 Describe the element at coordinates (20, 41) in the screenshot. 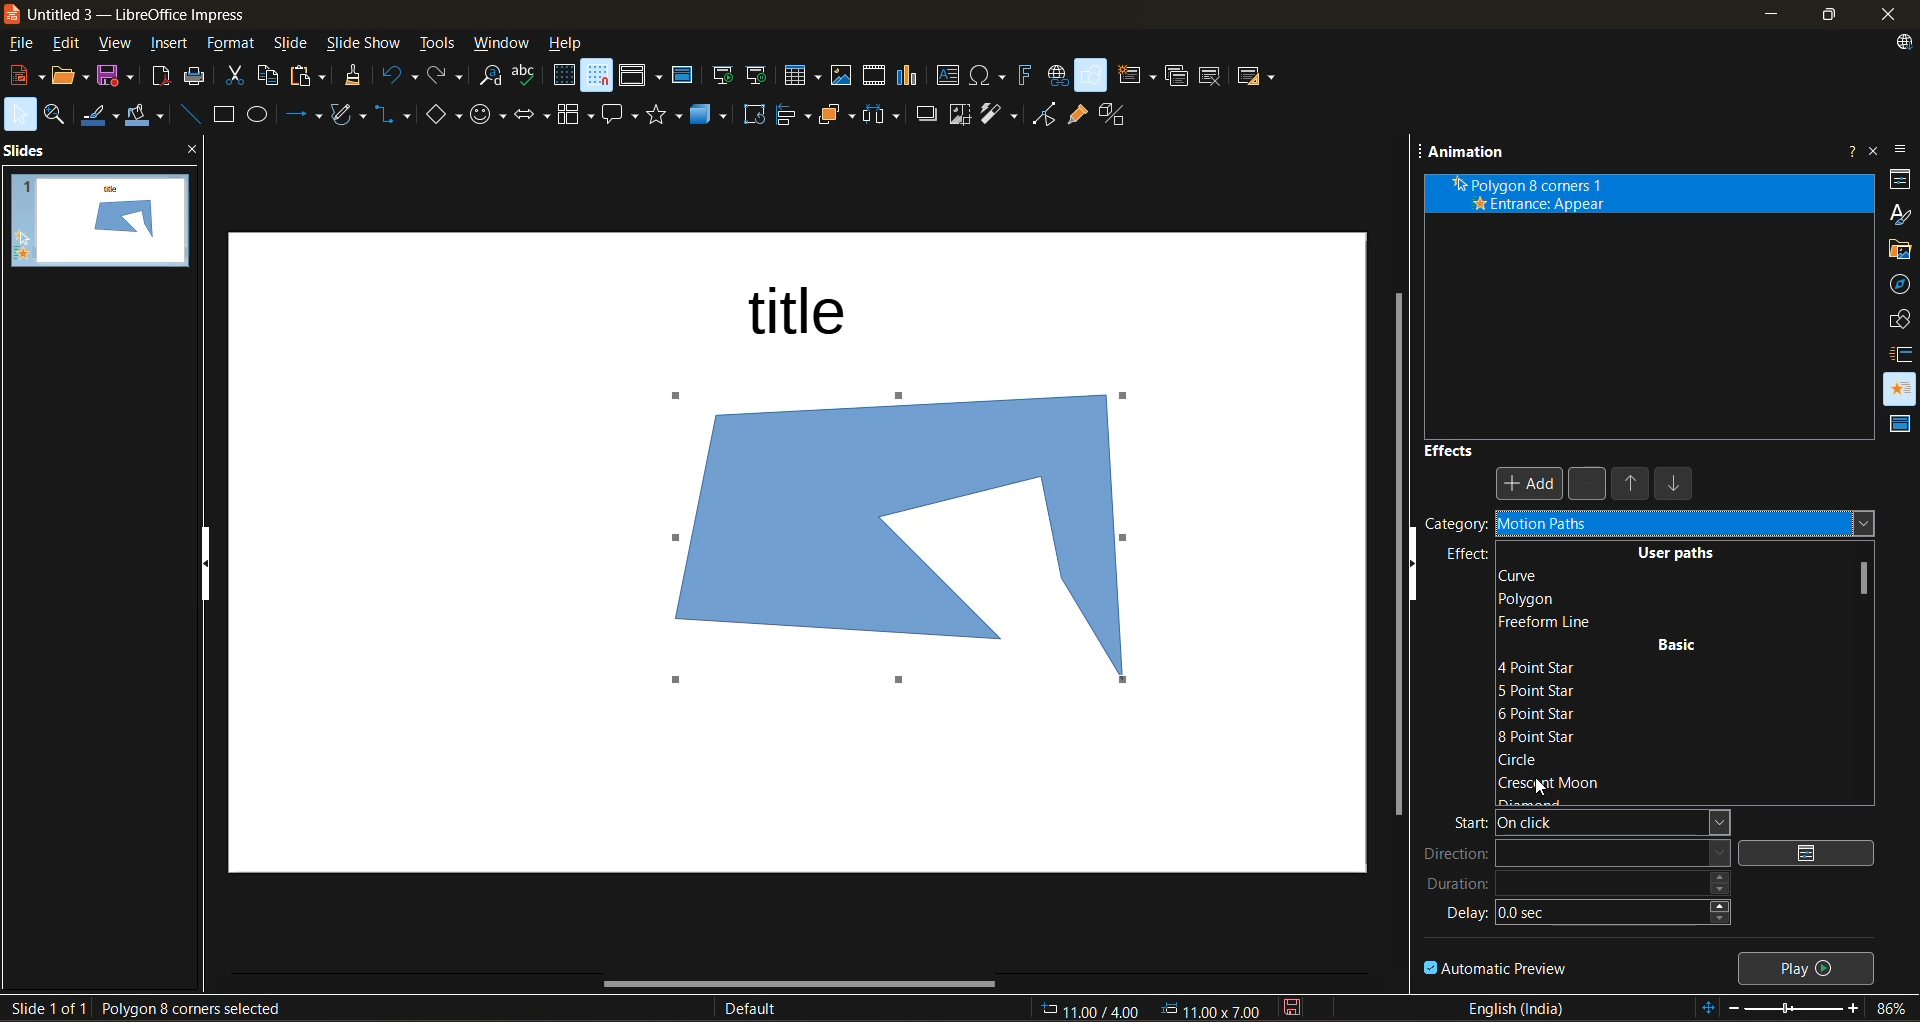

I see `file` at that location.